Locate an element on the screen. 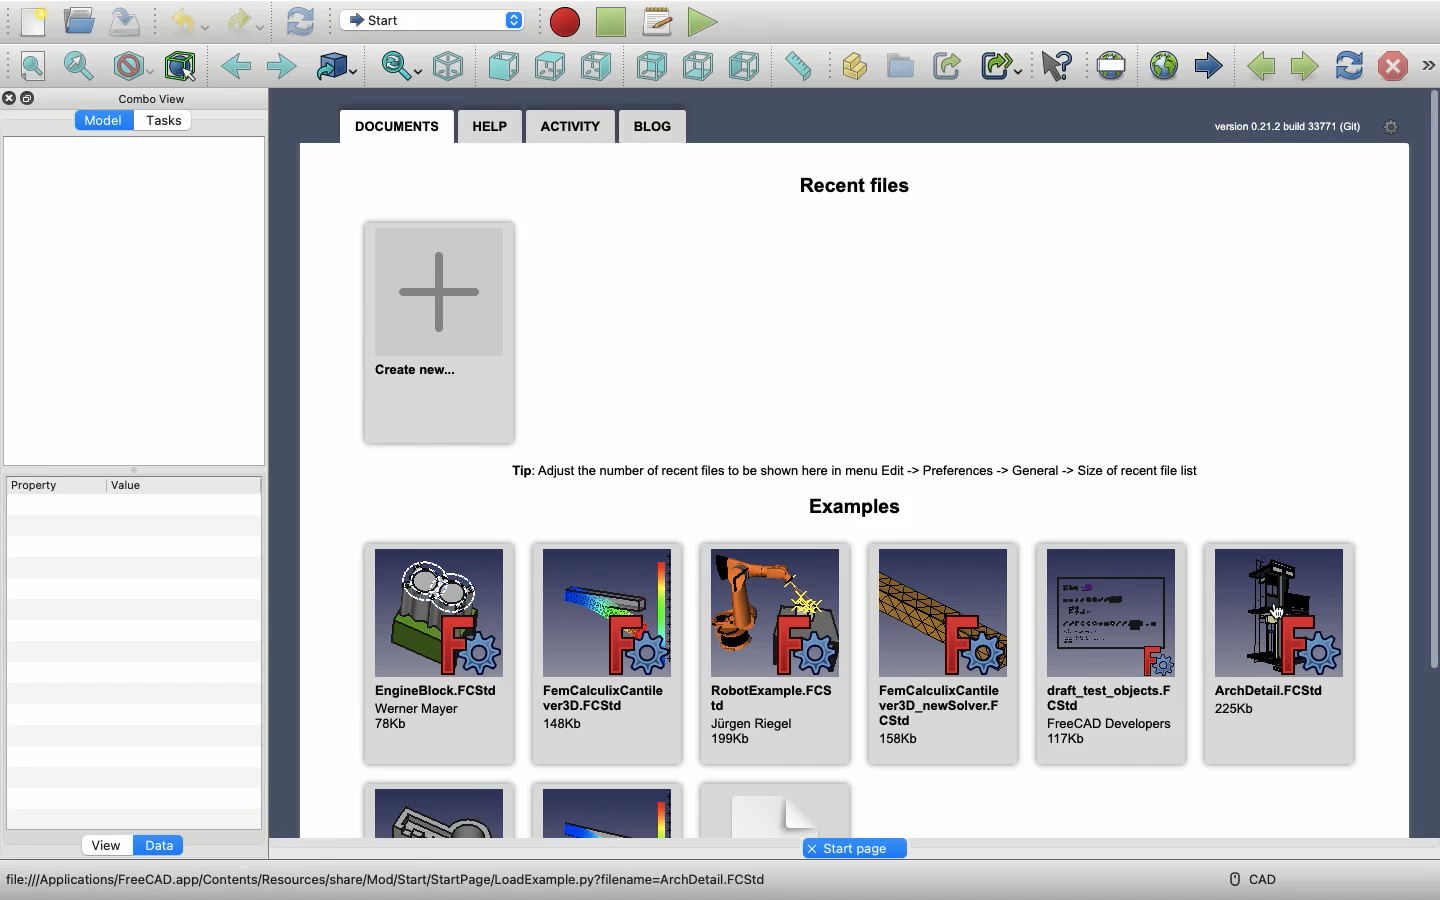 The height and width of the screenshot is (900, 1440). Set URL is located at coordinates (1109, 65).